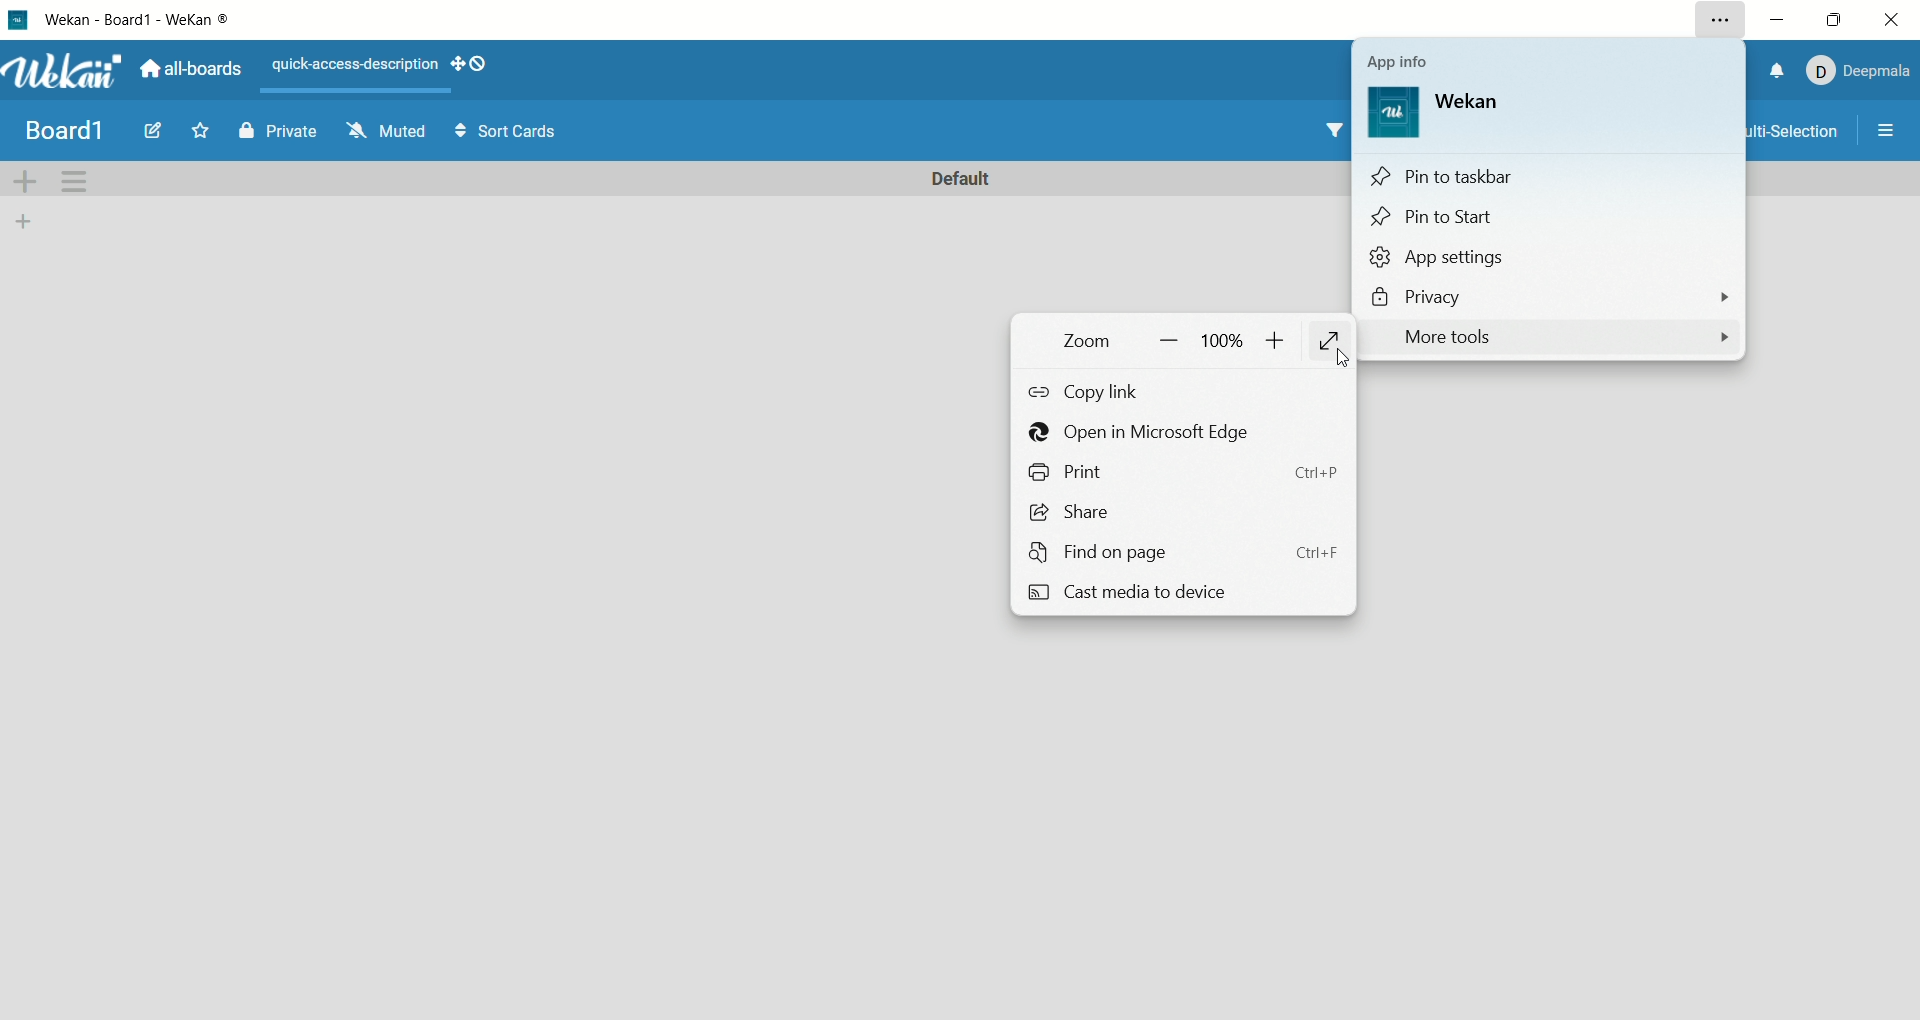 The width and height of the screenshot is (1920, 1020). Describe the element at coordinates (1395, 113) in the screenshot. I see `logo` at that location.